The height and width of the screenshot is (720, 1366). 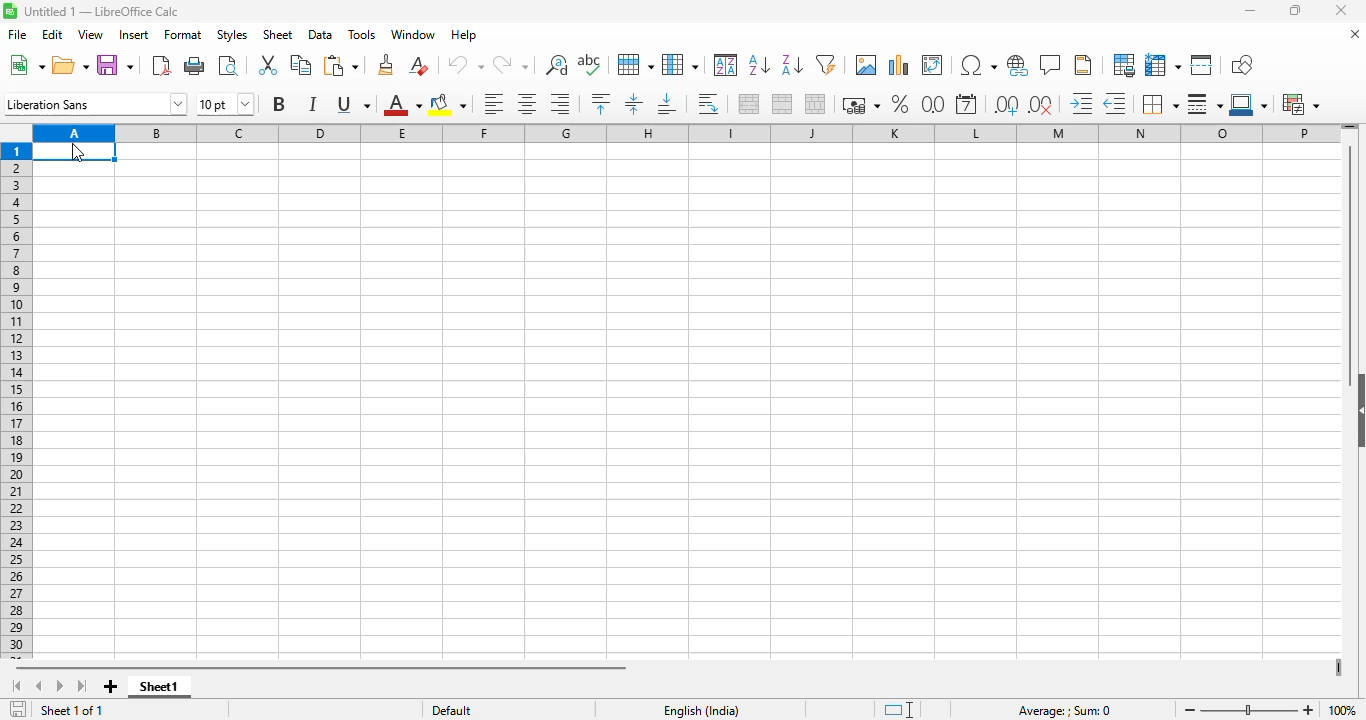 I want to click on close document, so click(x=1355, y=34).